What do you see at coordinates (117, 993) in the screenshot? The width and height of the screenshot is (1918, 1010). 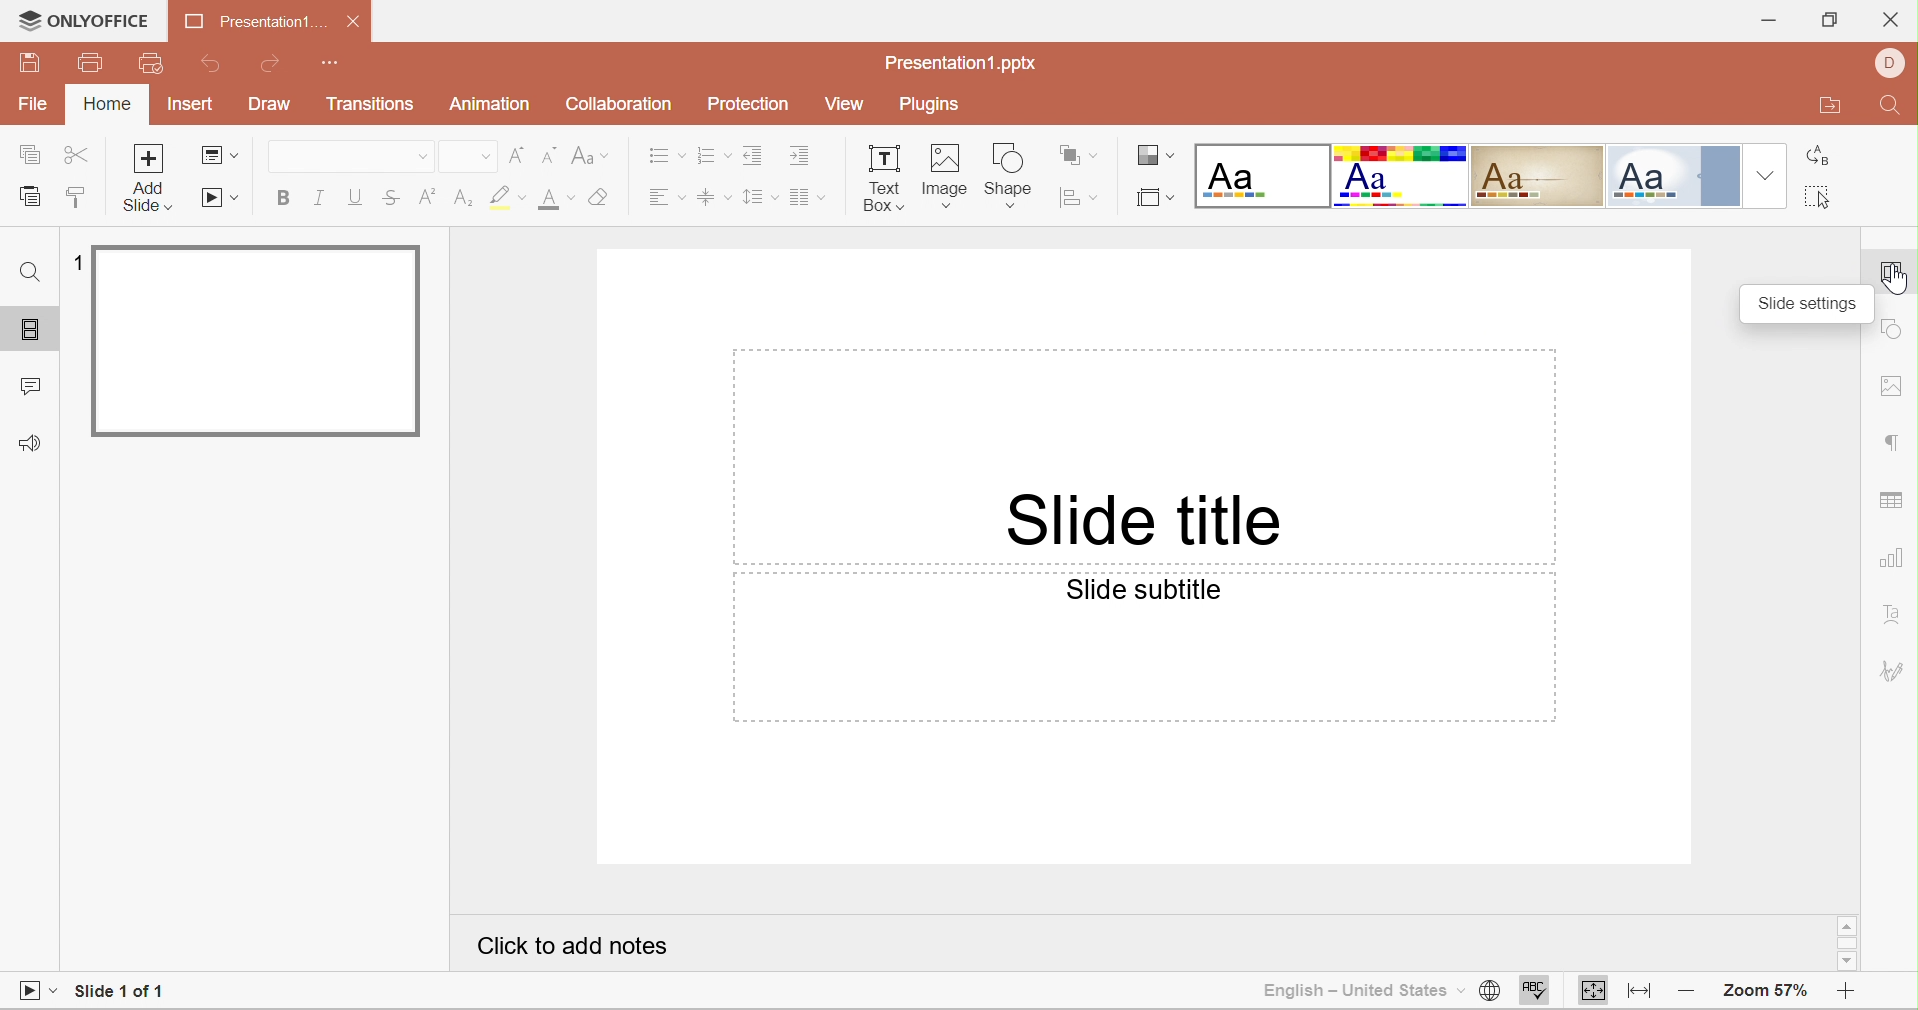 I see `Slide 1 of 1` at bounding box center [117, 993].